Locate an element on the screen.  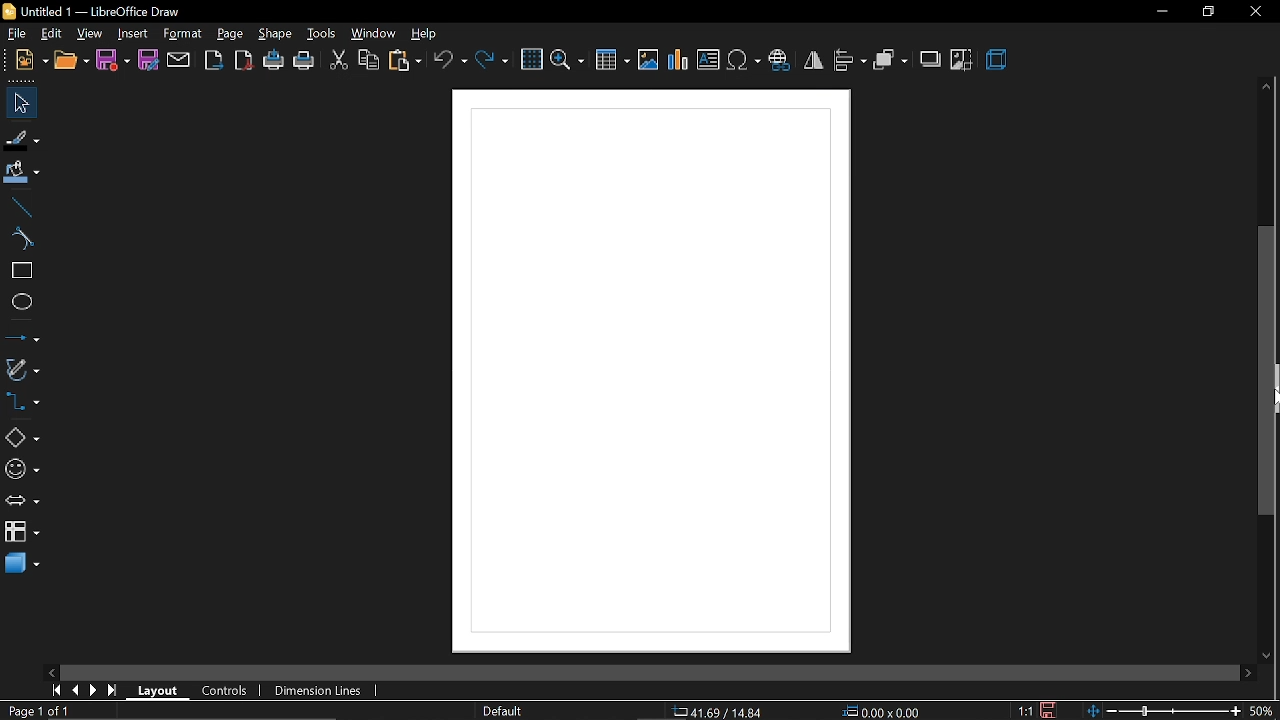
attach is located at coordinates (179, 62).